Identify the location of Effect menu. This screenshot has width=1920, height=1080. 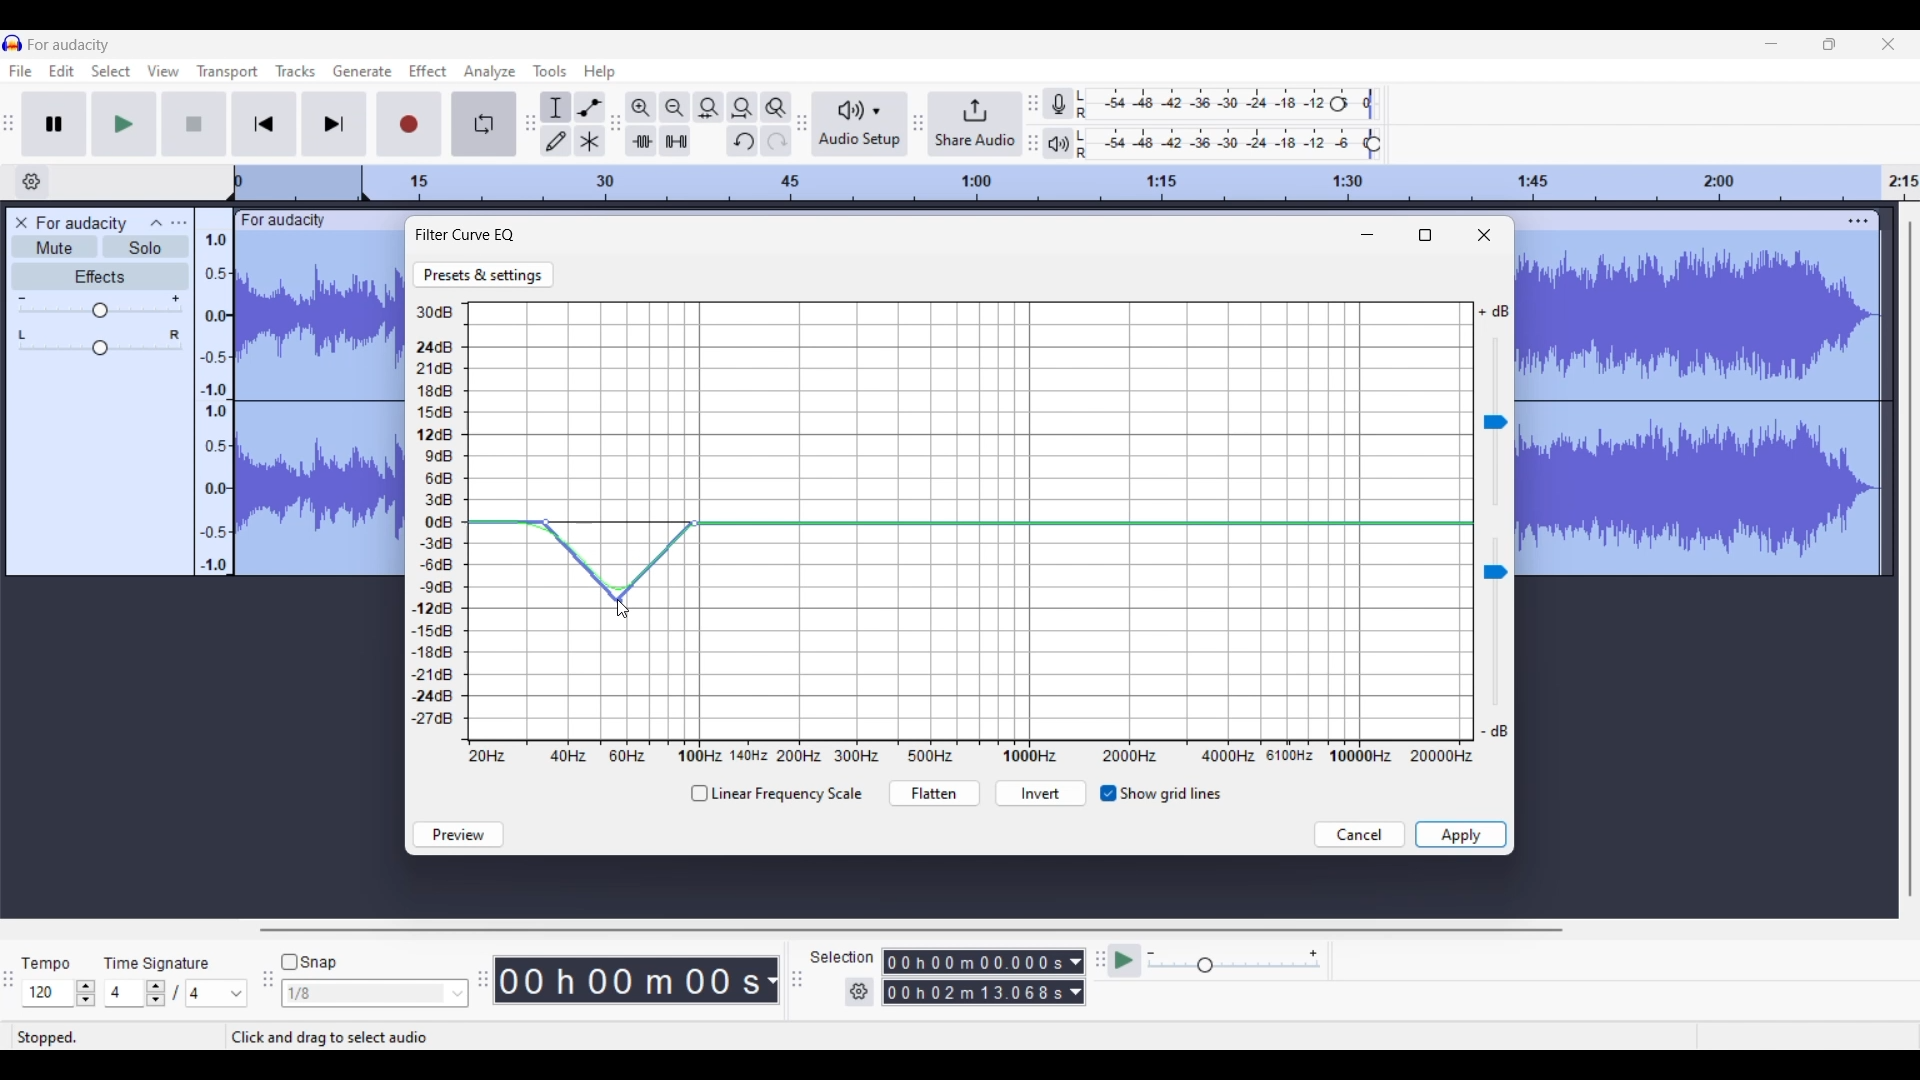
(427, 69).